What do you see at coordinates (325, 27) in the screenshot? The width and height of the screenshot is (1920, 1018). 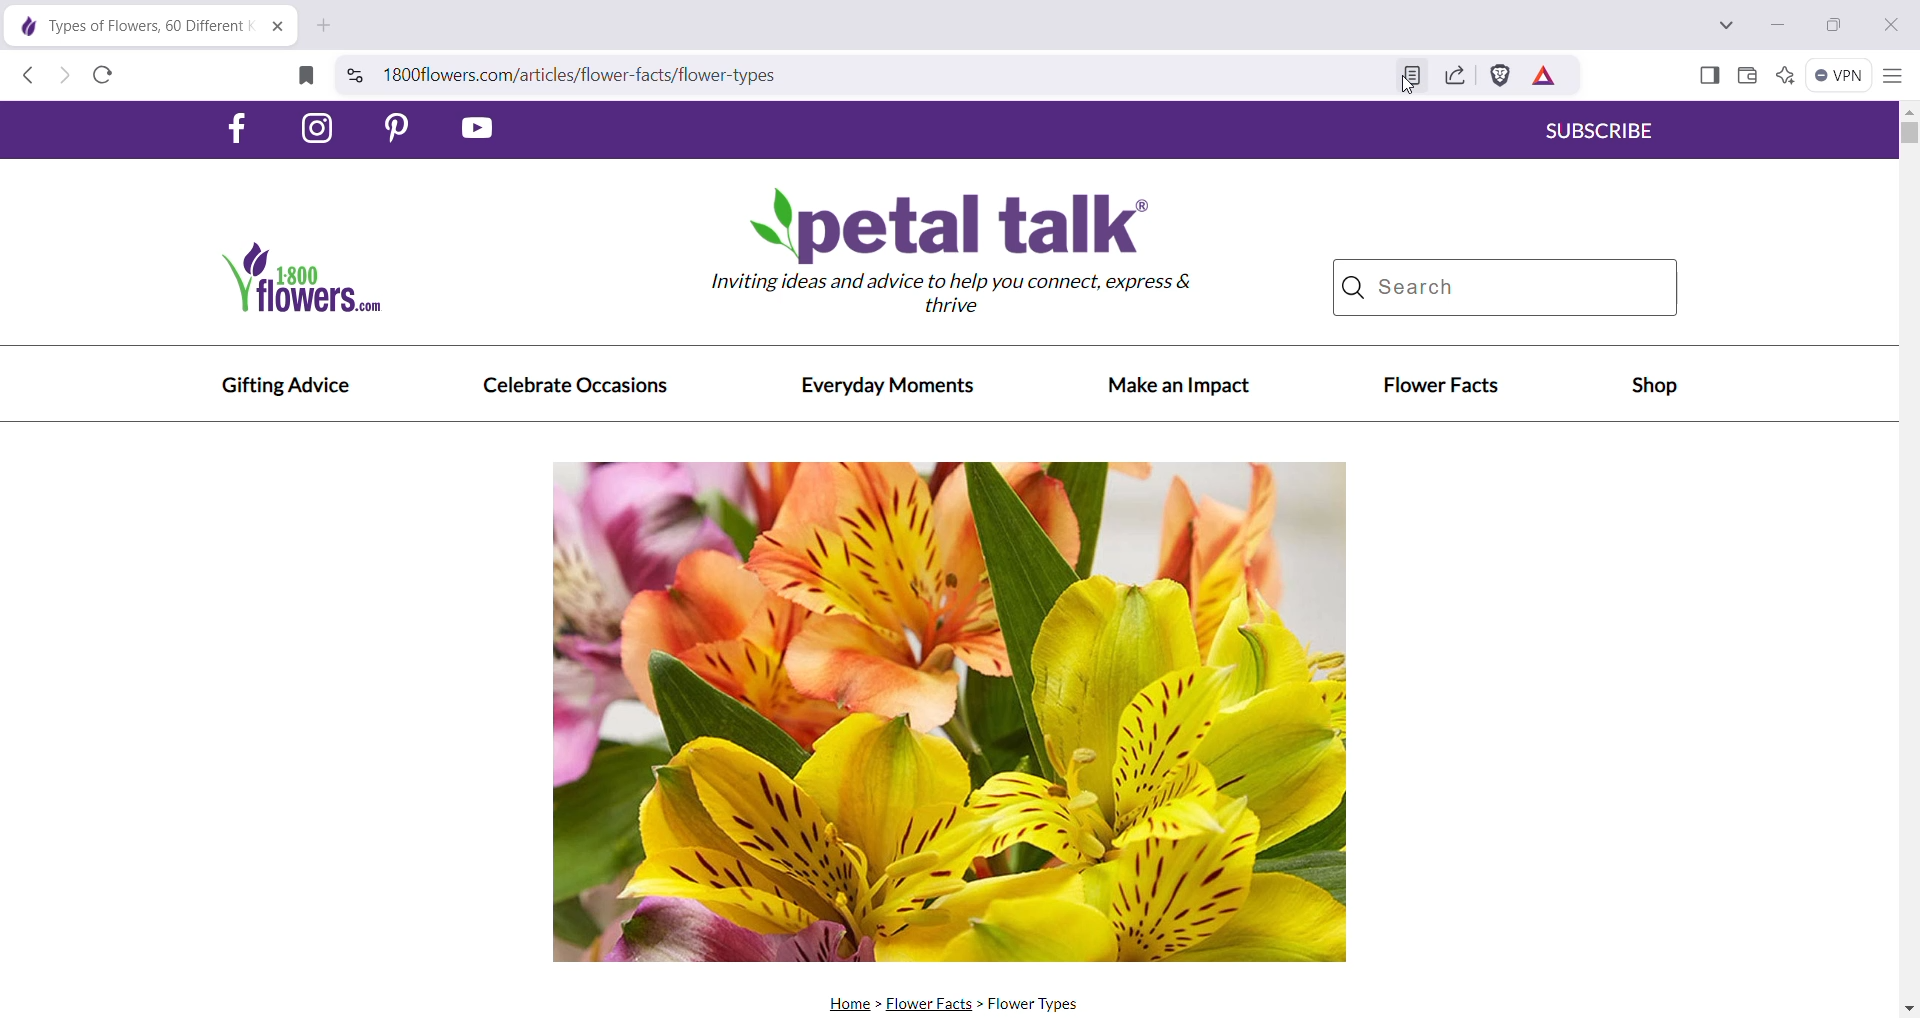 I see `New Tab` at bounding box center [325, 27].